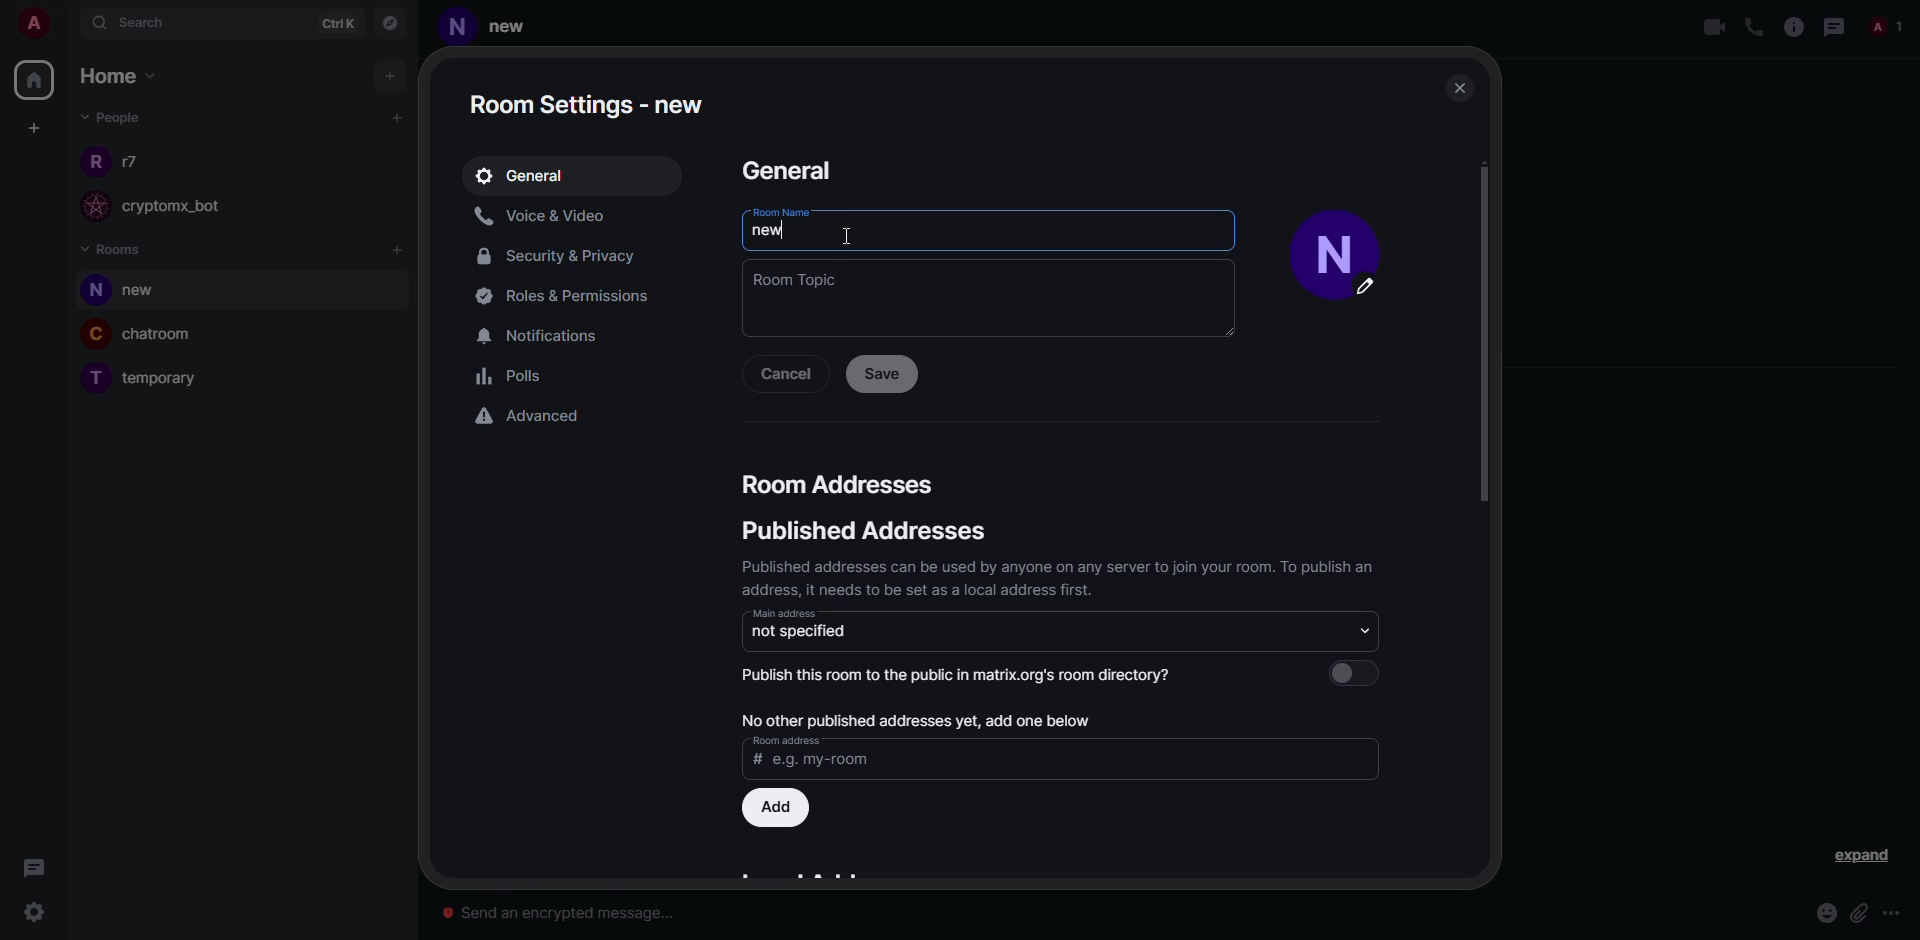 The image size is (1920, 940). What do you see at coordinates (913, 717) in the screenshot?
I see `add` at bounding box center [913, 717].